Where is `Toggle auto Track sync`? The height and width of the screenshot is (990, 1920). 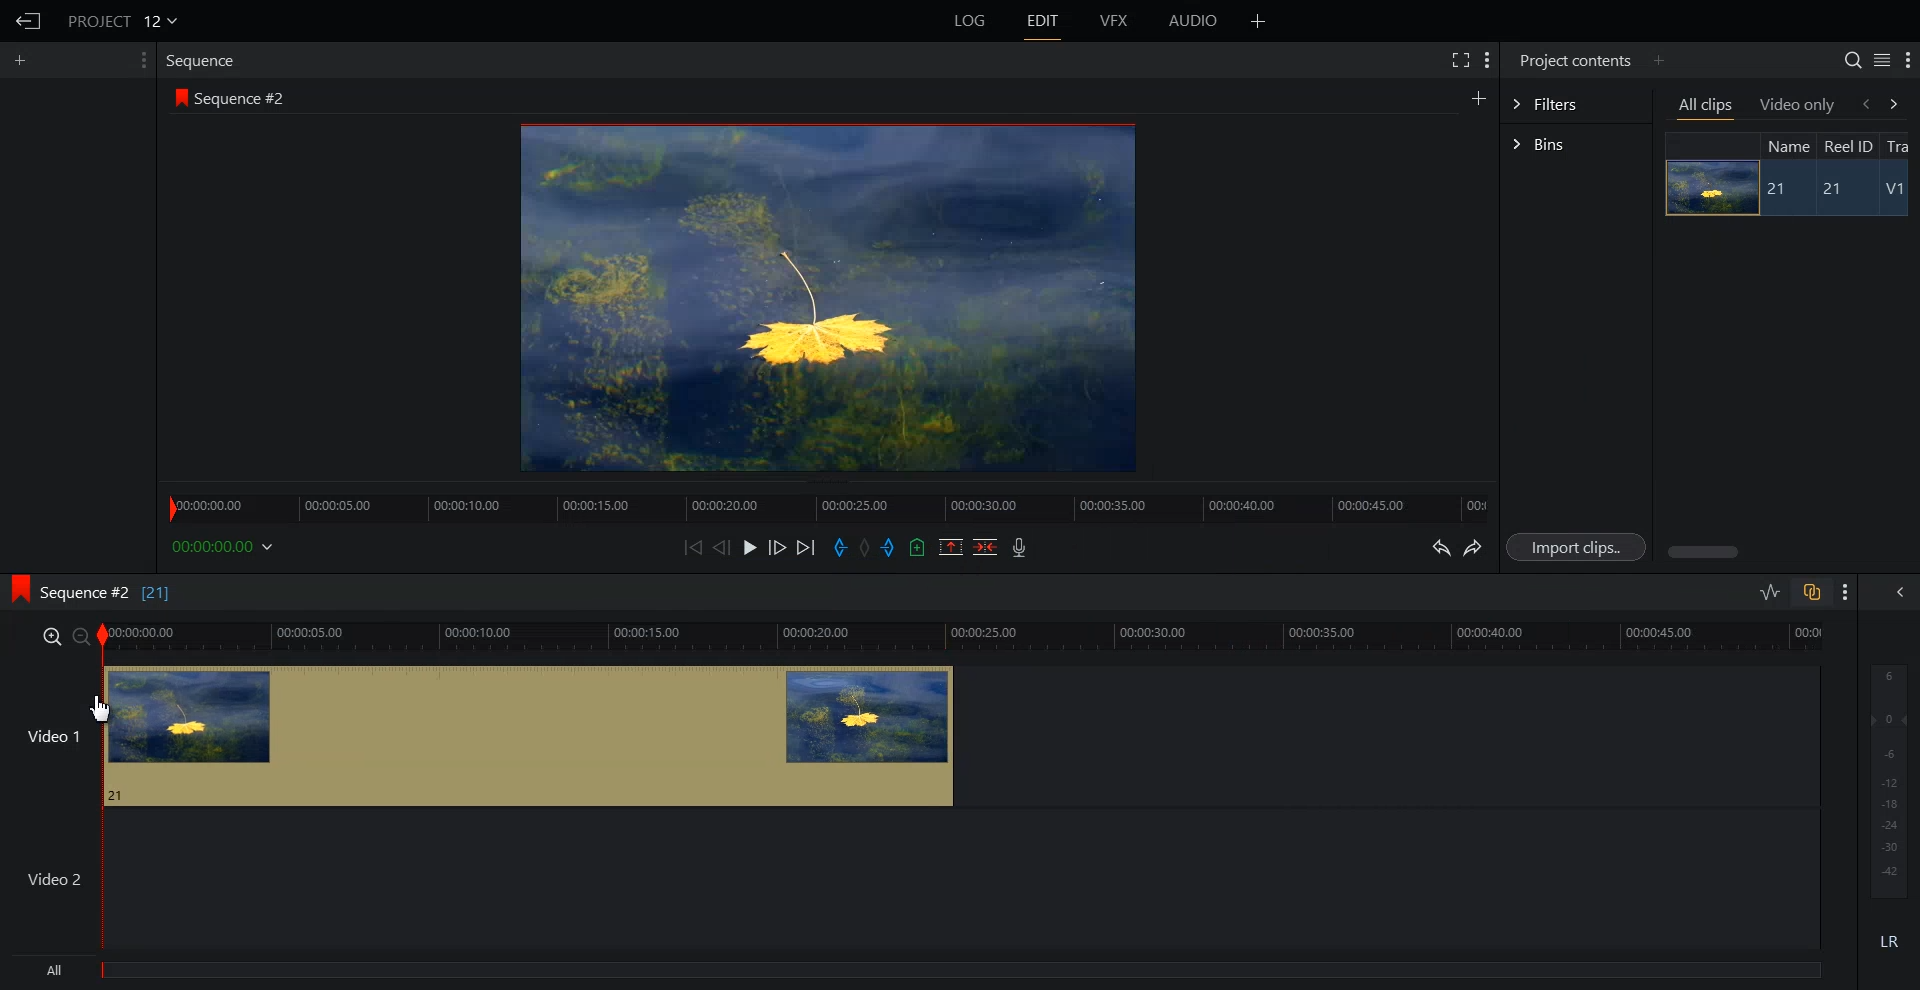
Toggle auto Track sync is located at coordinates (1811, 592).